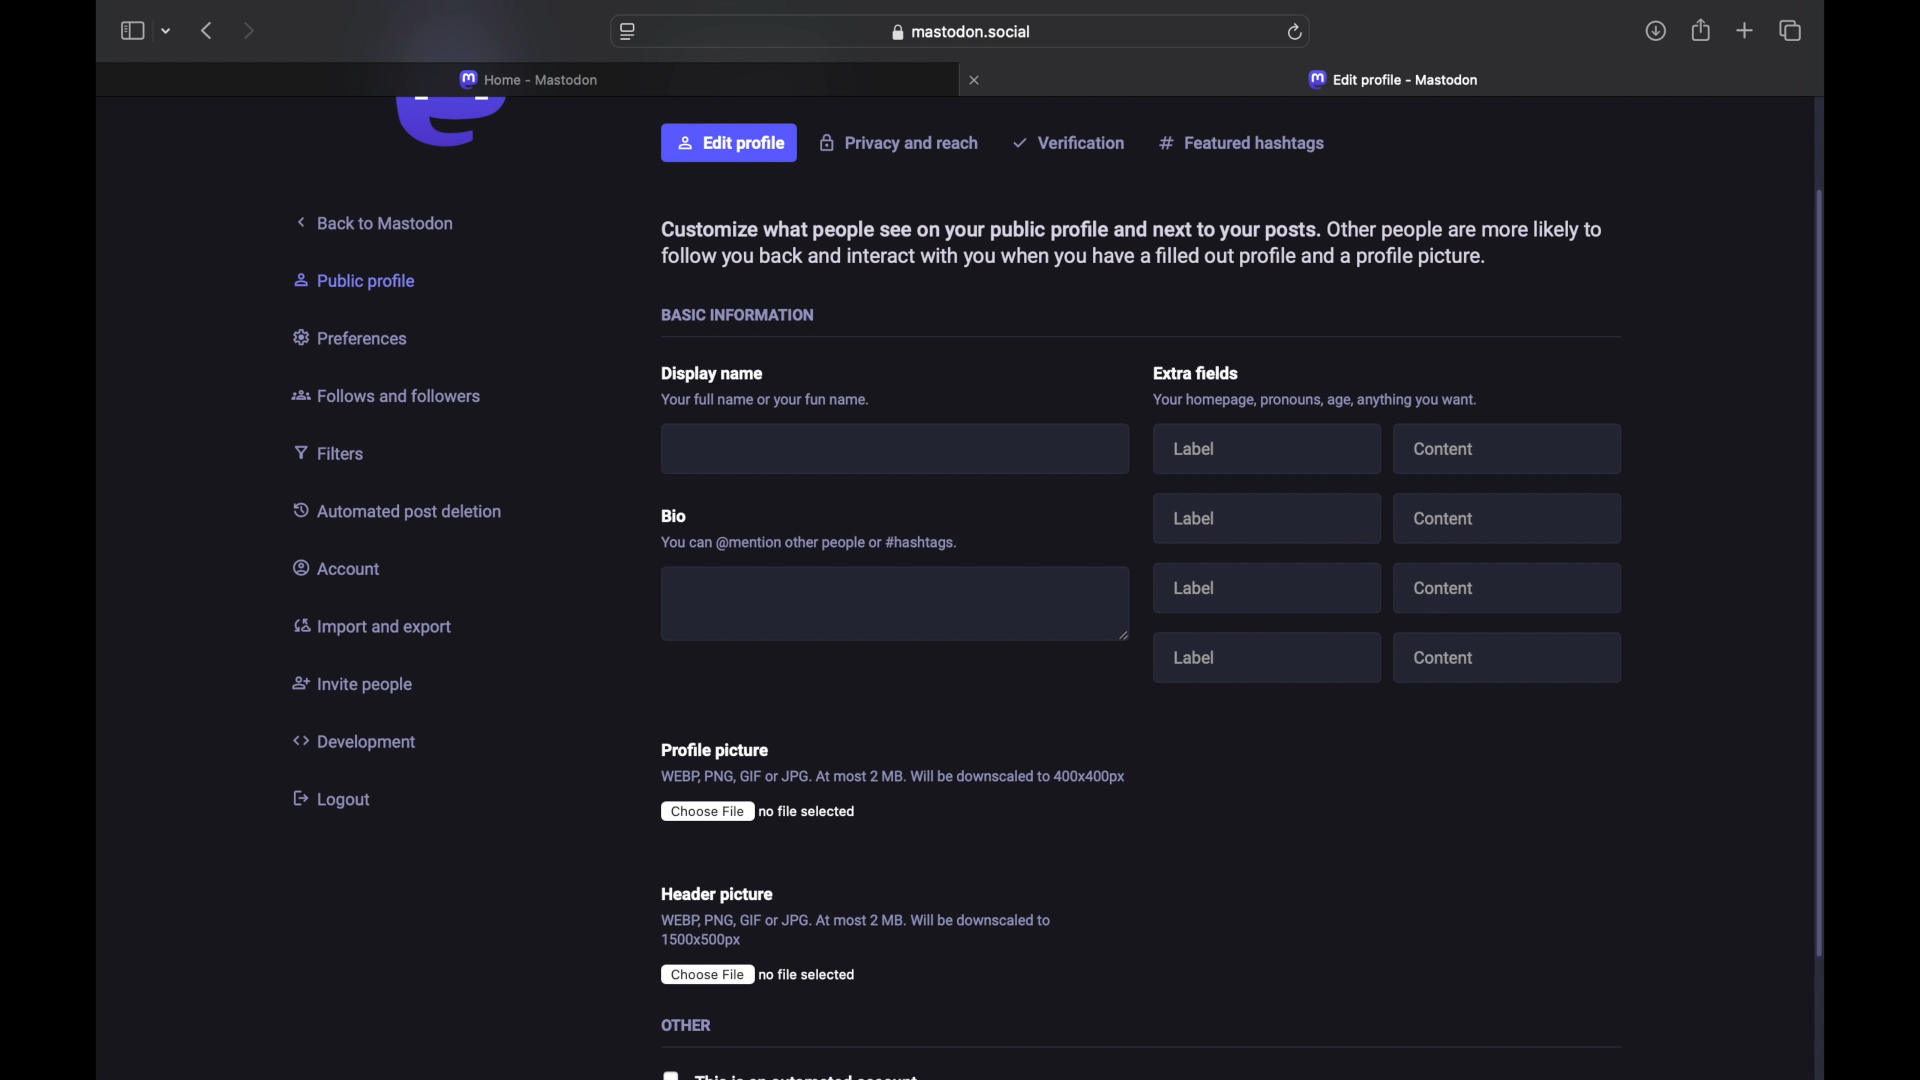 This screenshot has height=1080, width=1920. Describe the element at coordinates (1124, 239) in the screenshot. I see `info` at that location.